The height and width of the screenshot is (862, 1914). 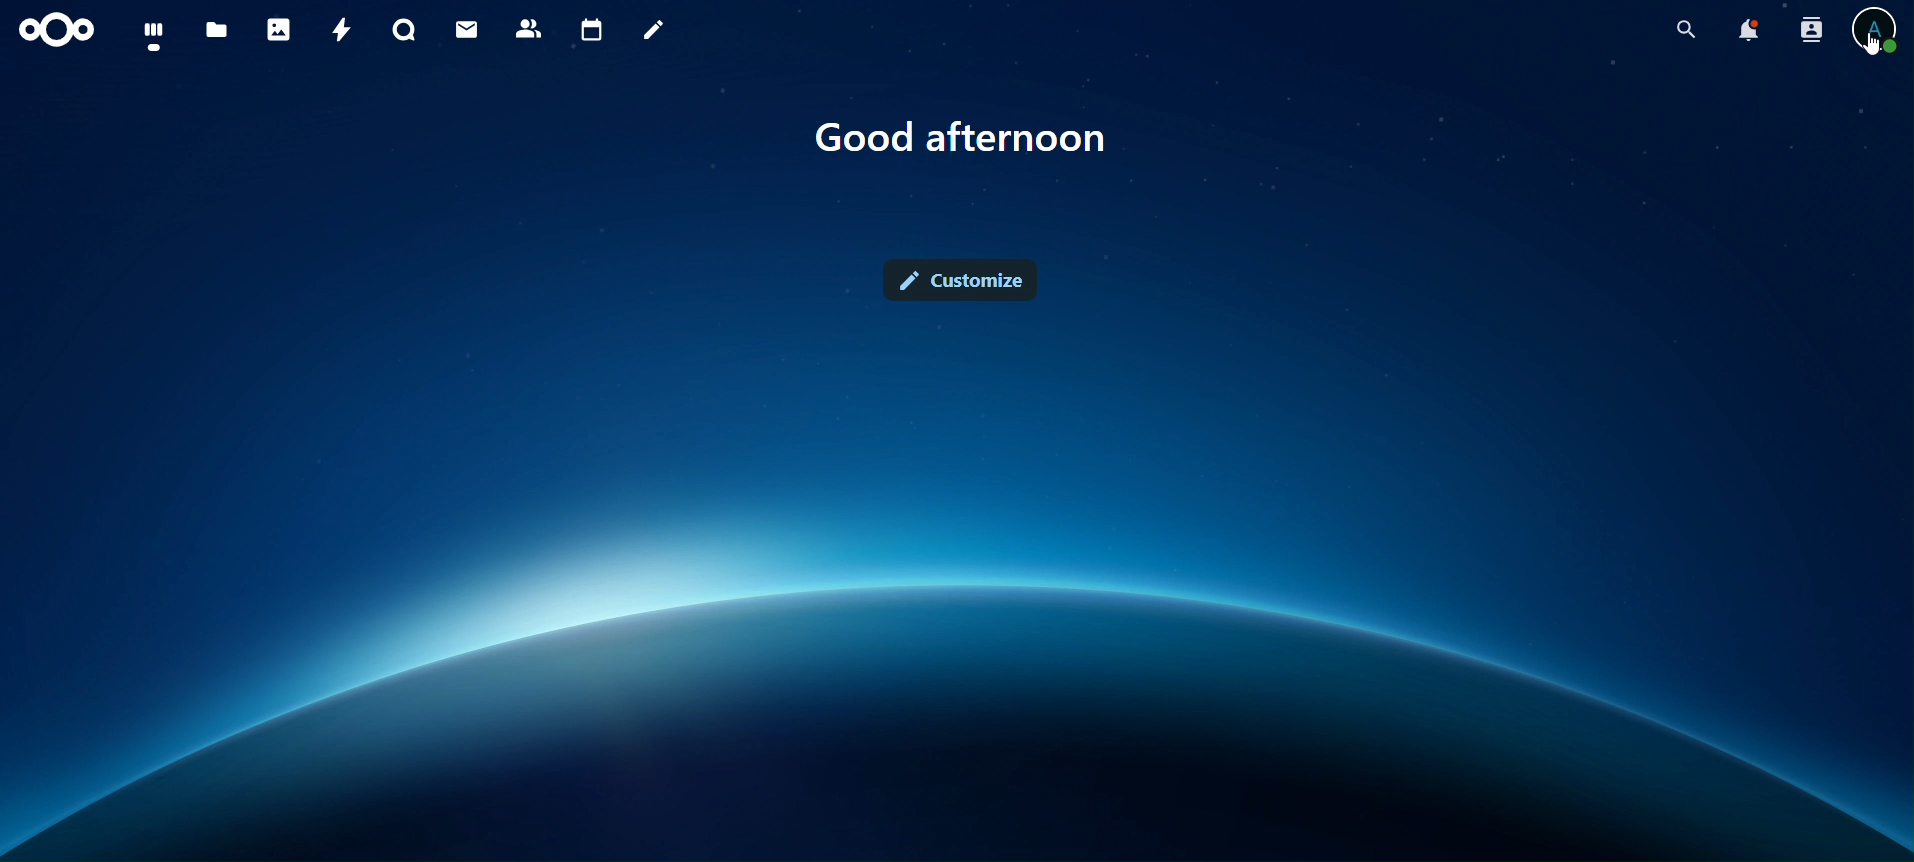 I want to click on notifications, so click(x=1749, y=30).